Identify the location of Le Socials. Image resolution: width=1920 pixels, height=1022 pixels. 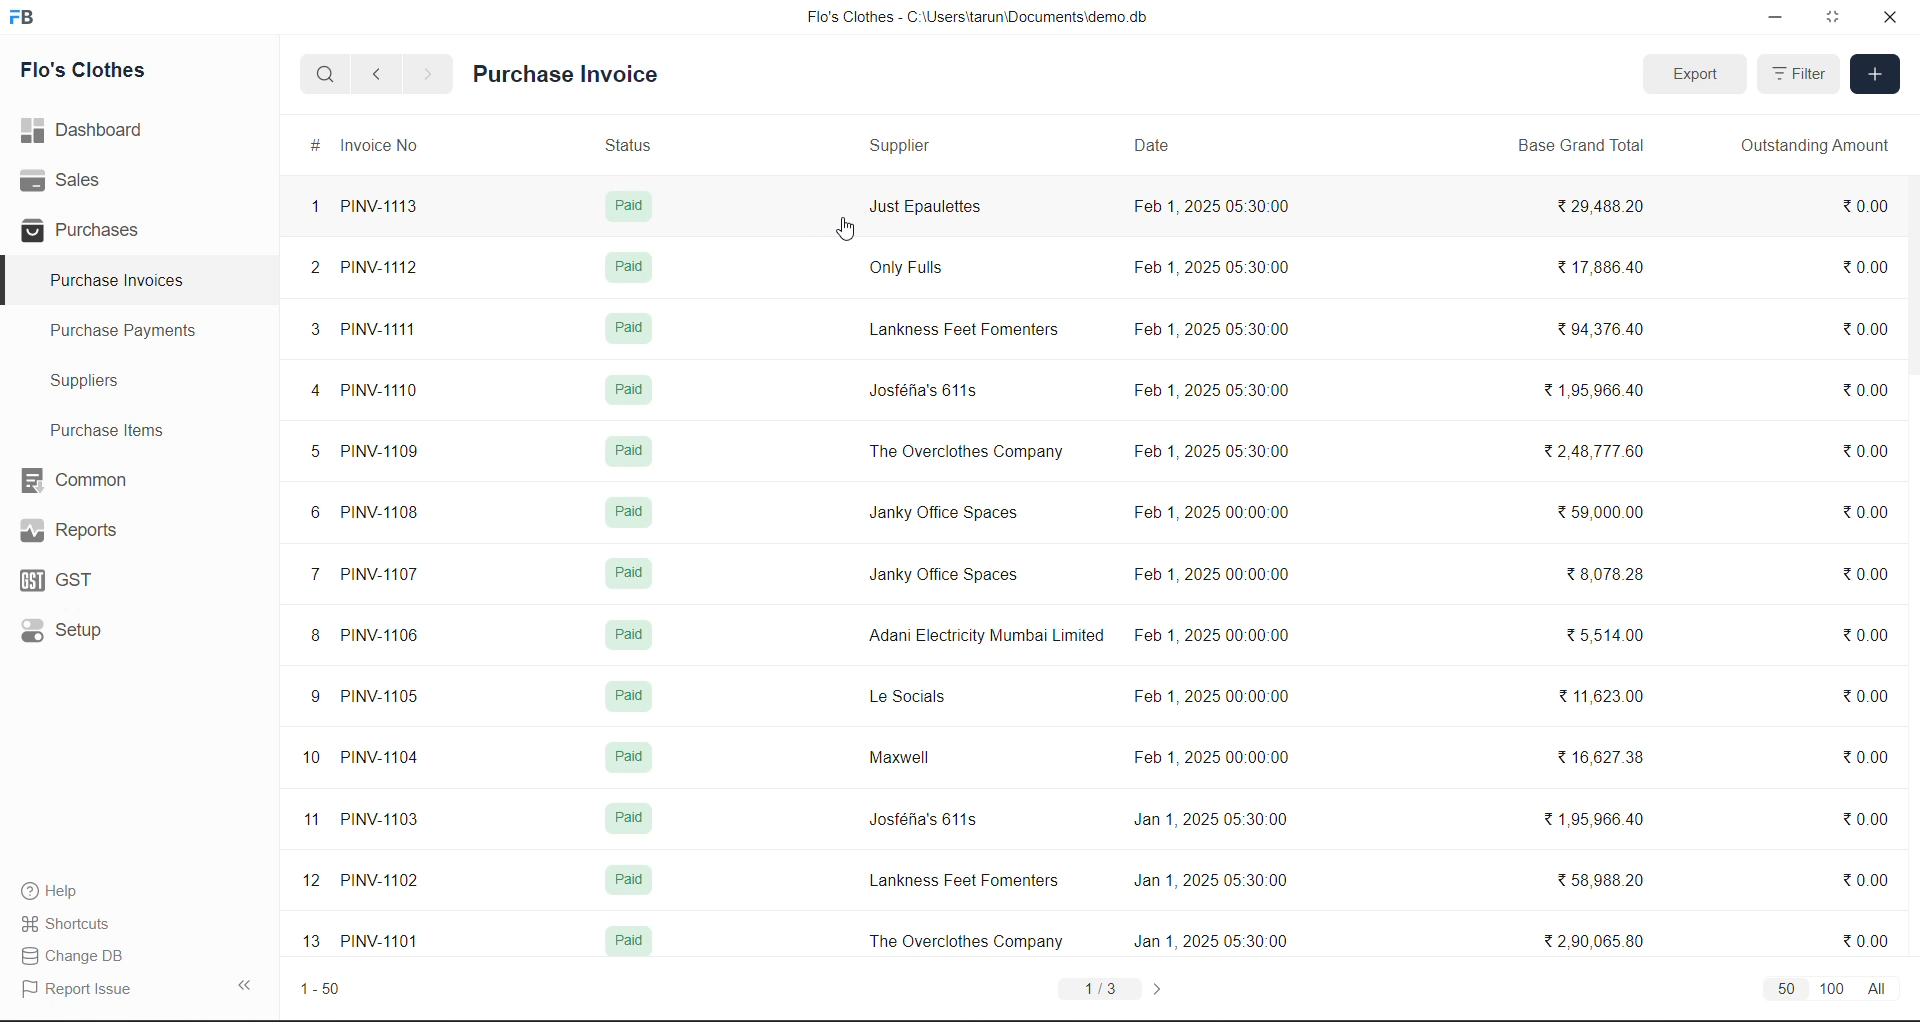
(906, 698).